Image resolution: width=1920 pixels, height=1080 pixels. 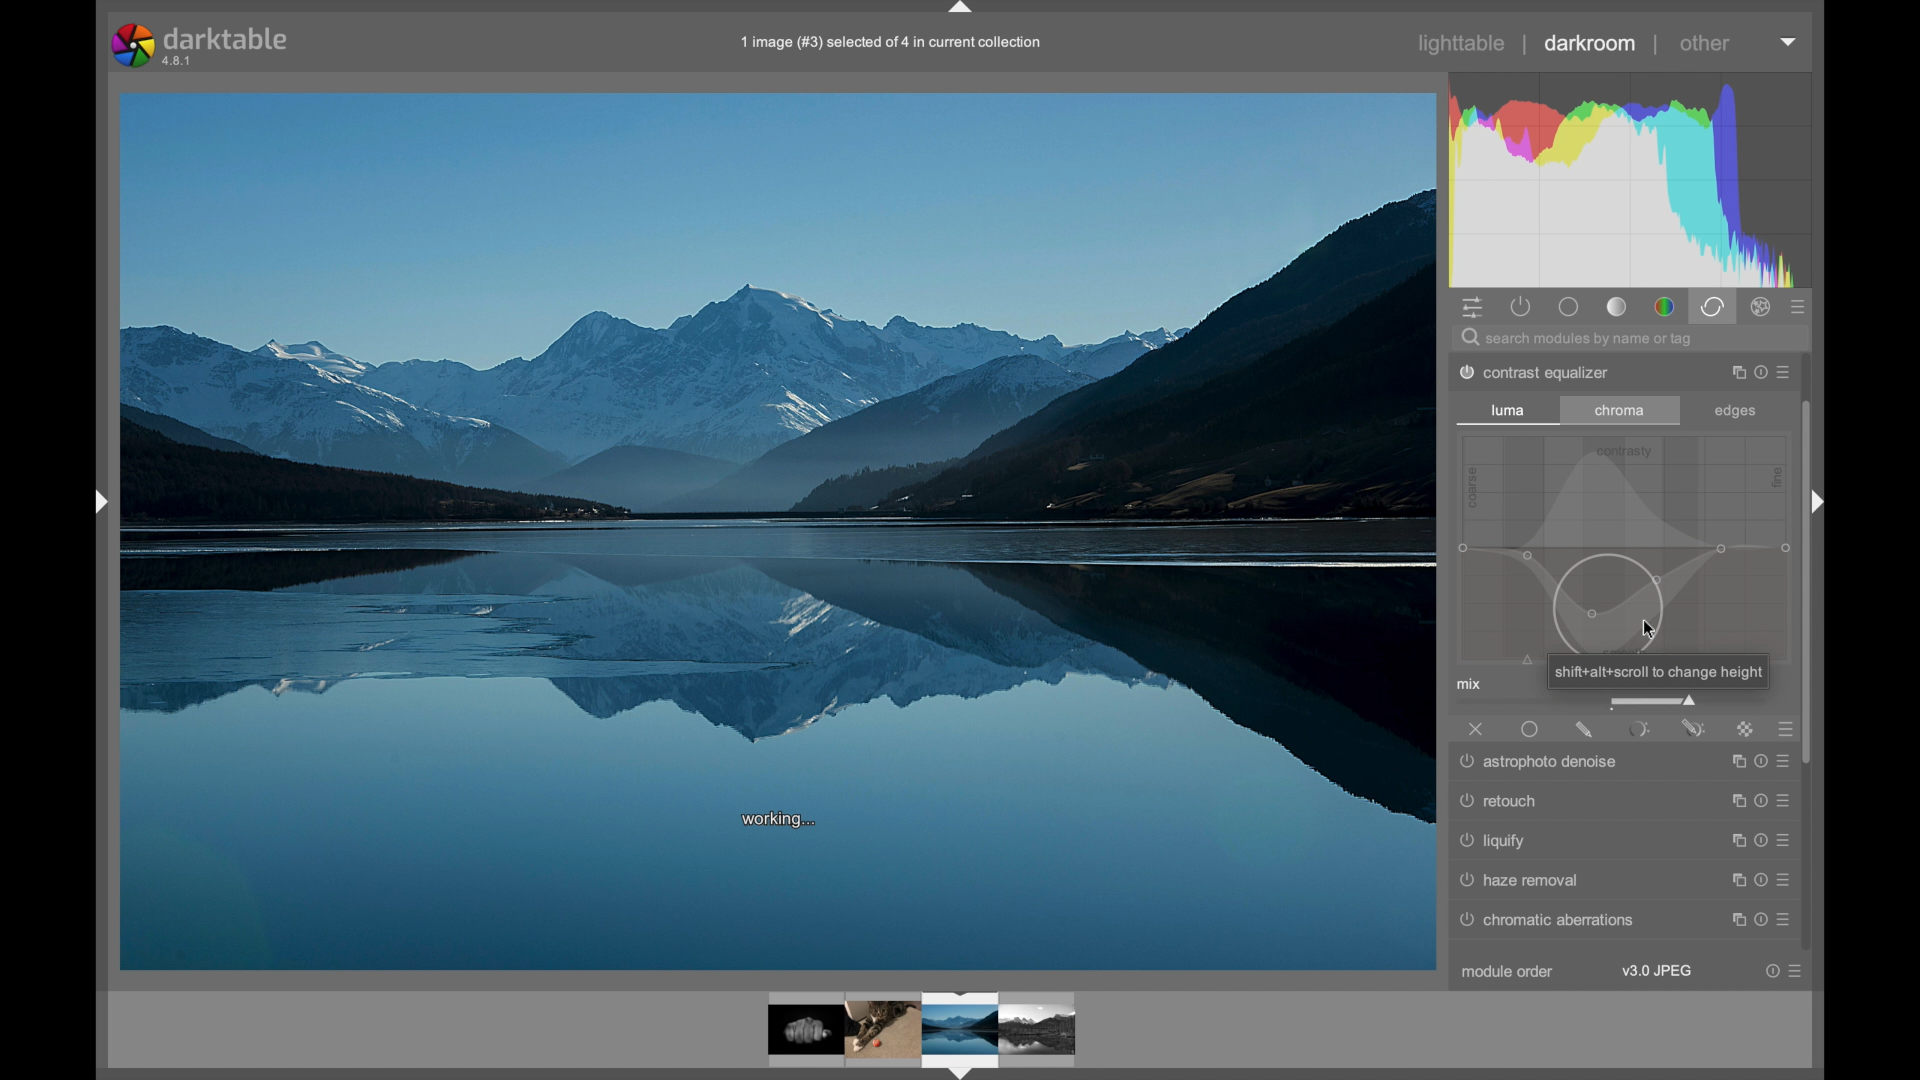 I want to click on lighttable, so click(x=1463, y=43).